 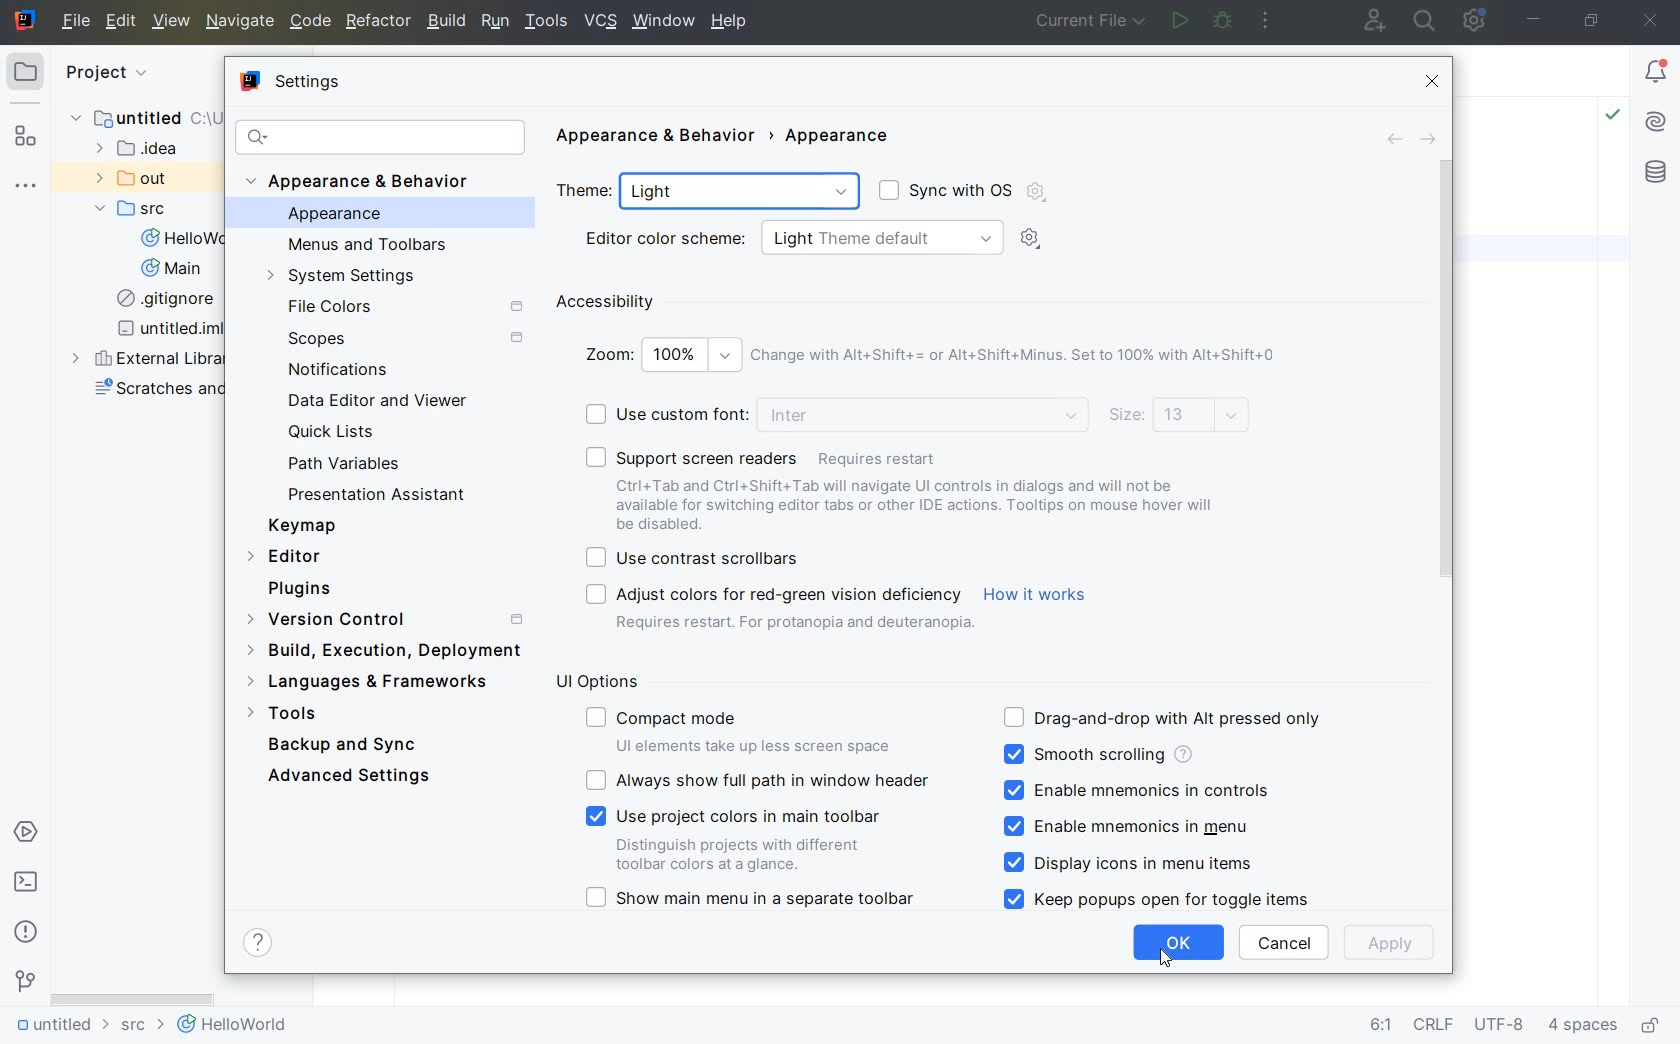 What do you see at coordinates (288, 78) in the screenshot?
I see `SETTINGS` at bounding box center [288, 78].